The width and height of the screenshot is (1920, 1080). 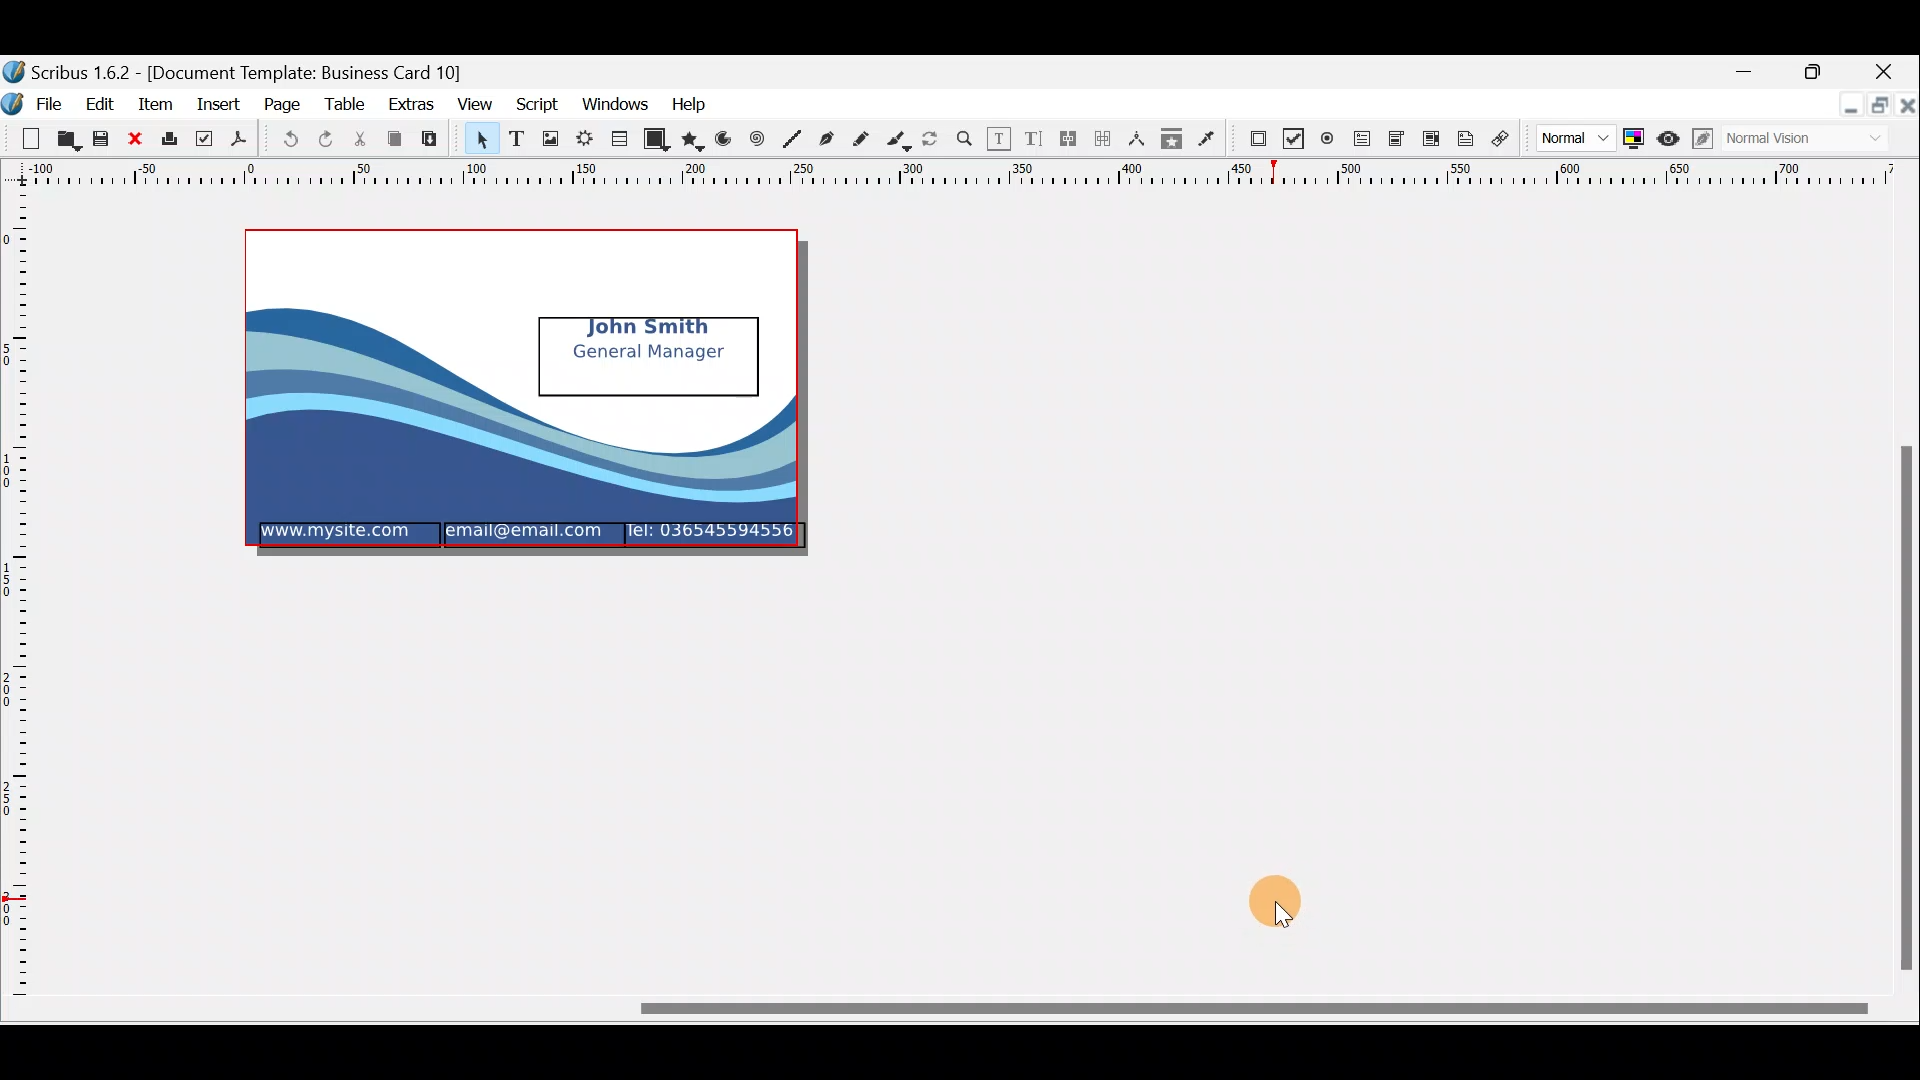 I want to click on Edit text with story editor, so click(x=1034, y=137).